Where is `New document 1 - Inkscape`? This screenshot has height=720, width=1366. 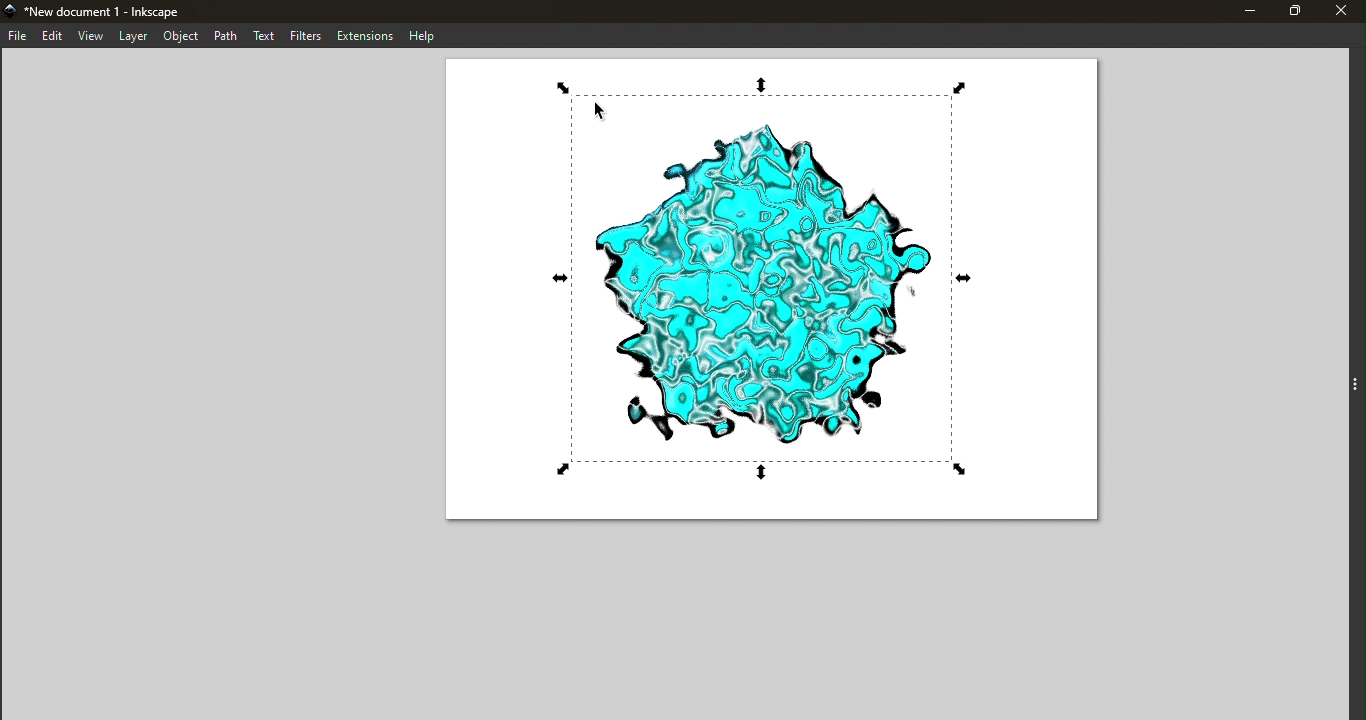
New document 1 - Inkscape is located at coordinates (116, 10).